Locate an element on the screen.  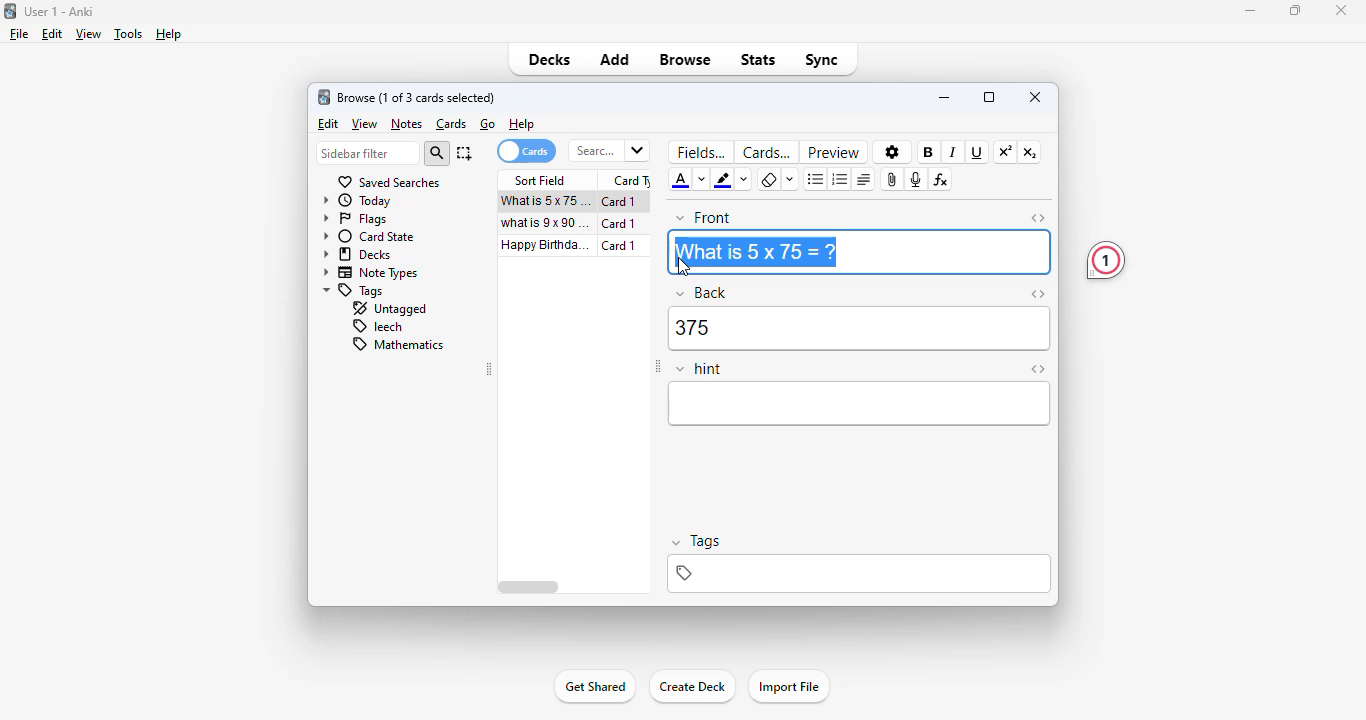
equations is located at coordinates (942, 179).